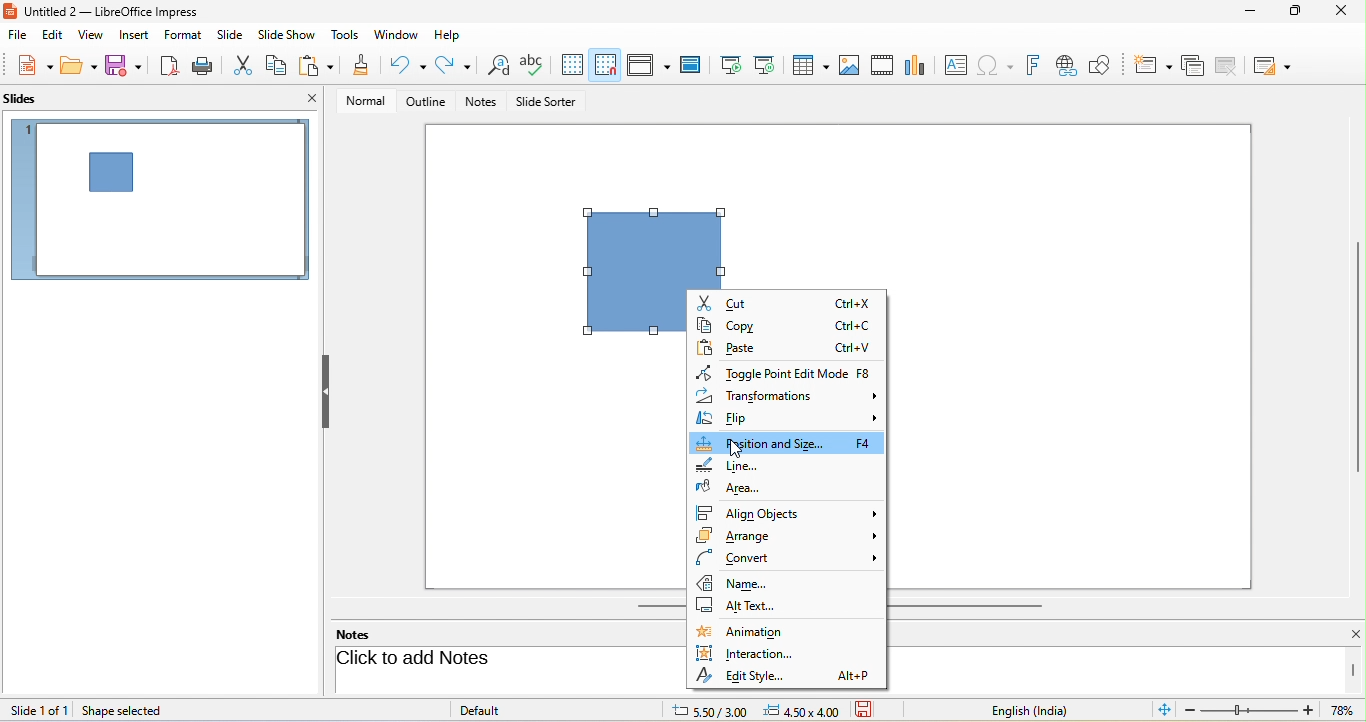 The image size is (1366, 722). Describe the element at coordinates (812, 67) in the screenshot. I see `table` at that location.